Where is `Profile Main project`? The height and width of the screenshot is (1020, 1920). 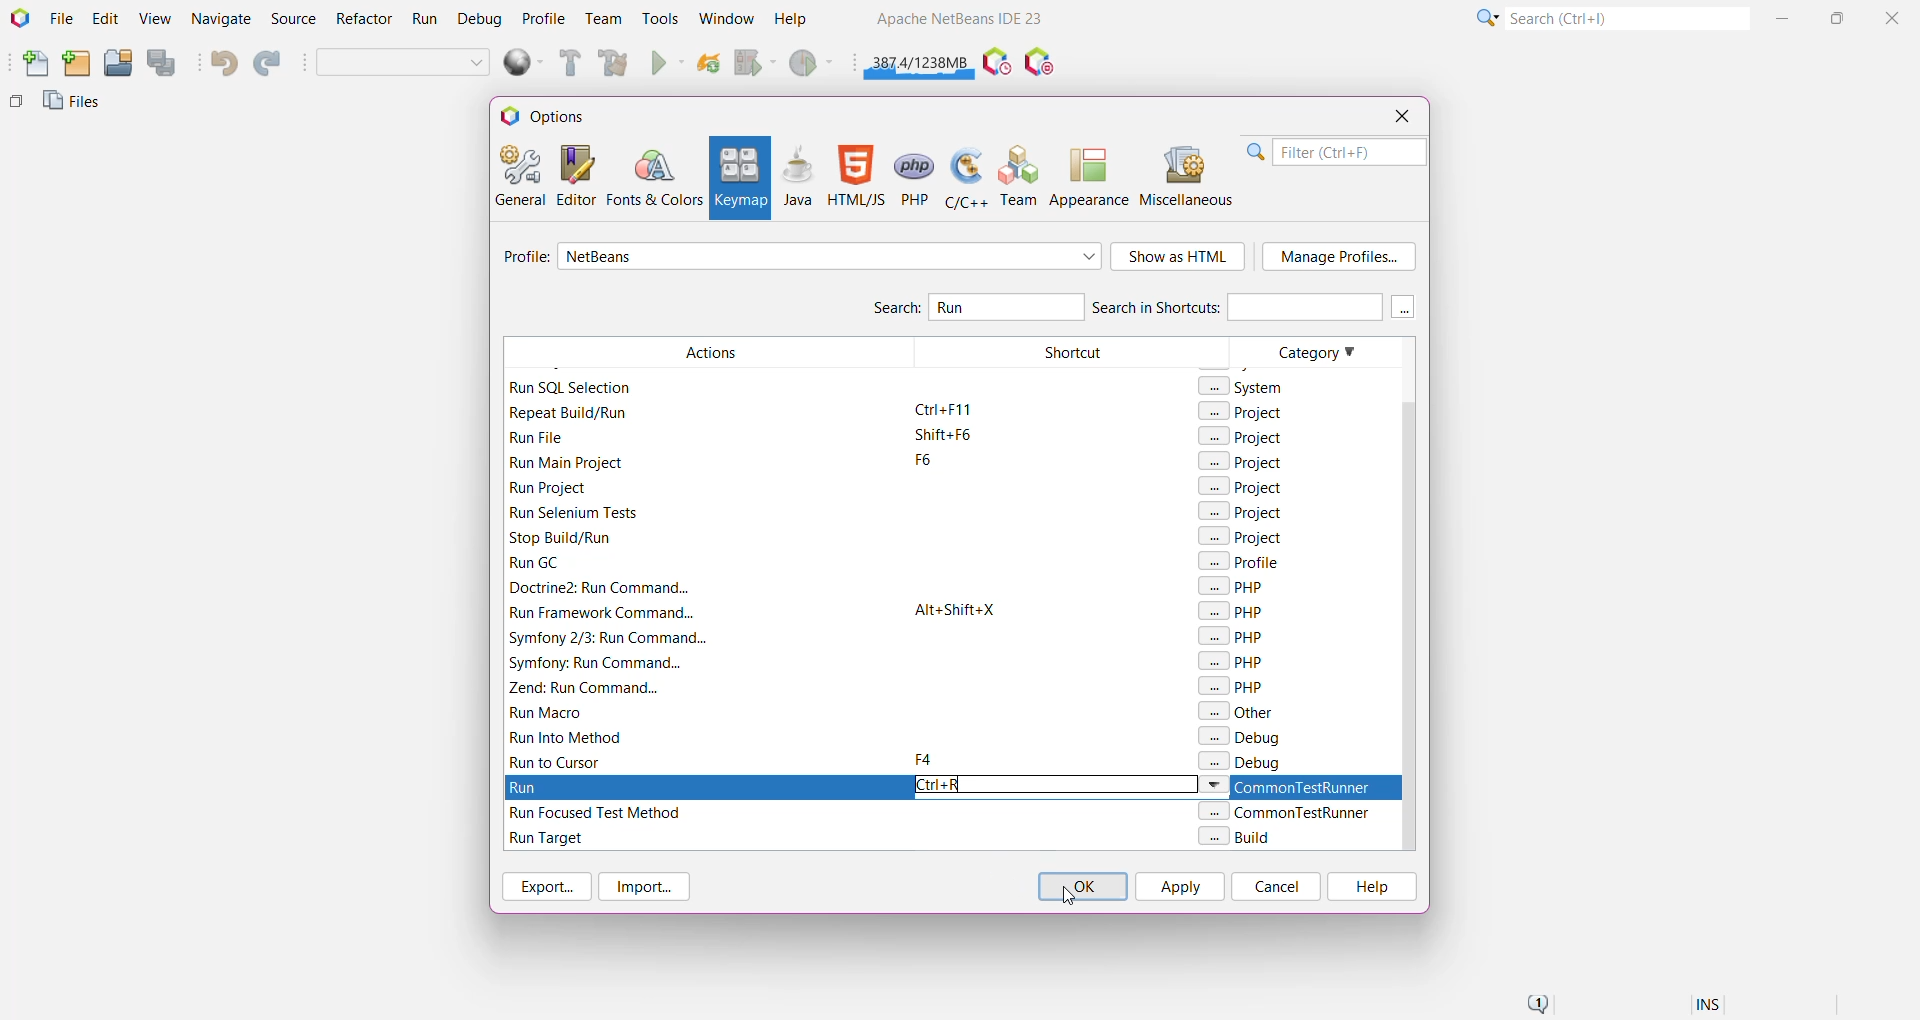
Profile Main project is located at coordinates (813, 65).